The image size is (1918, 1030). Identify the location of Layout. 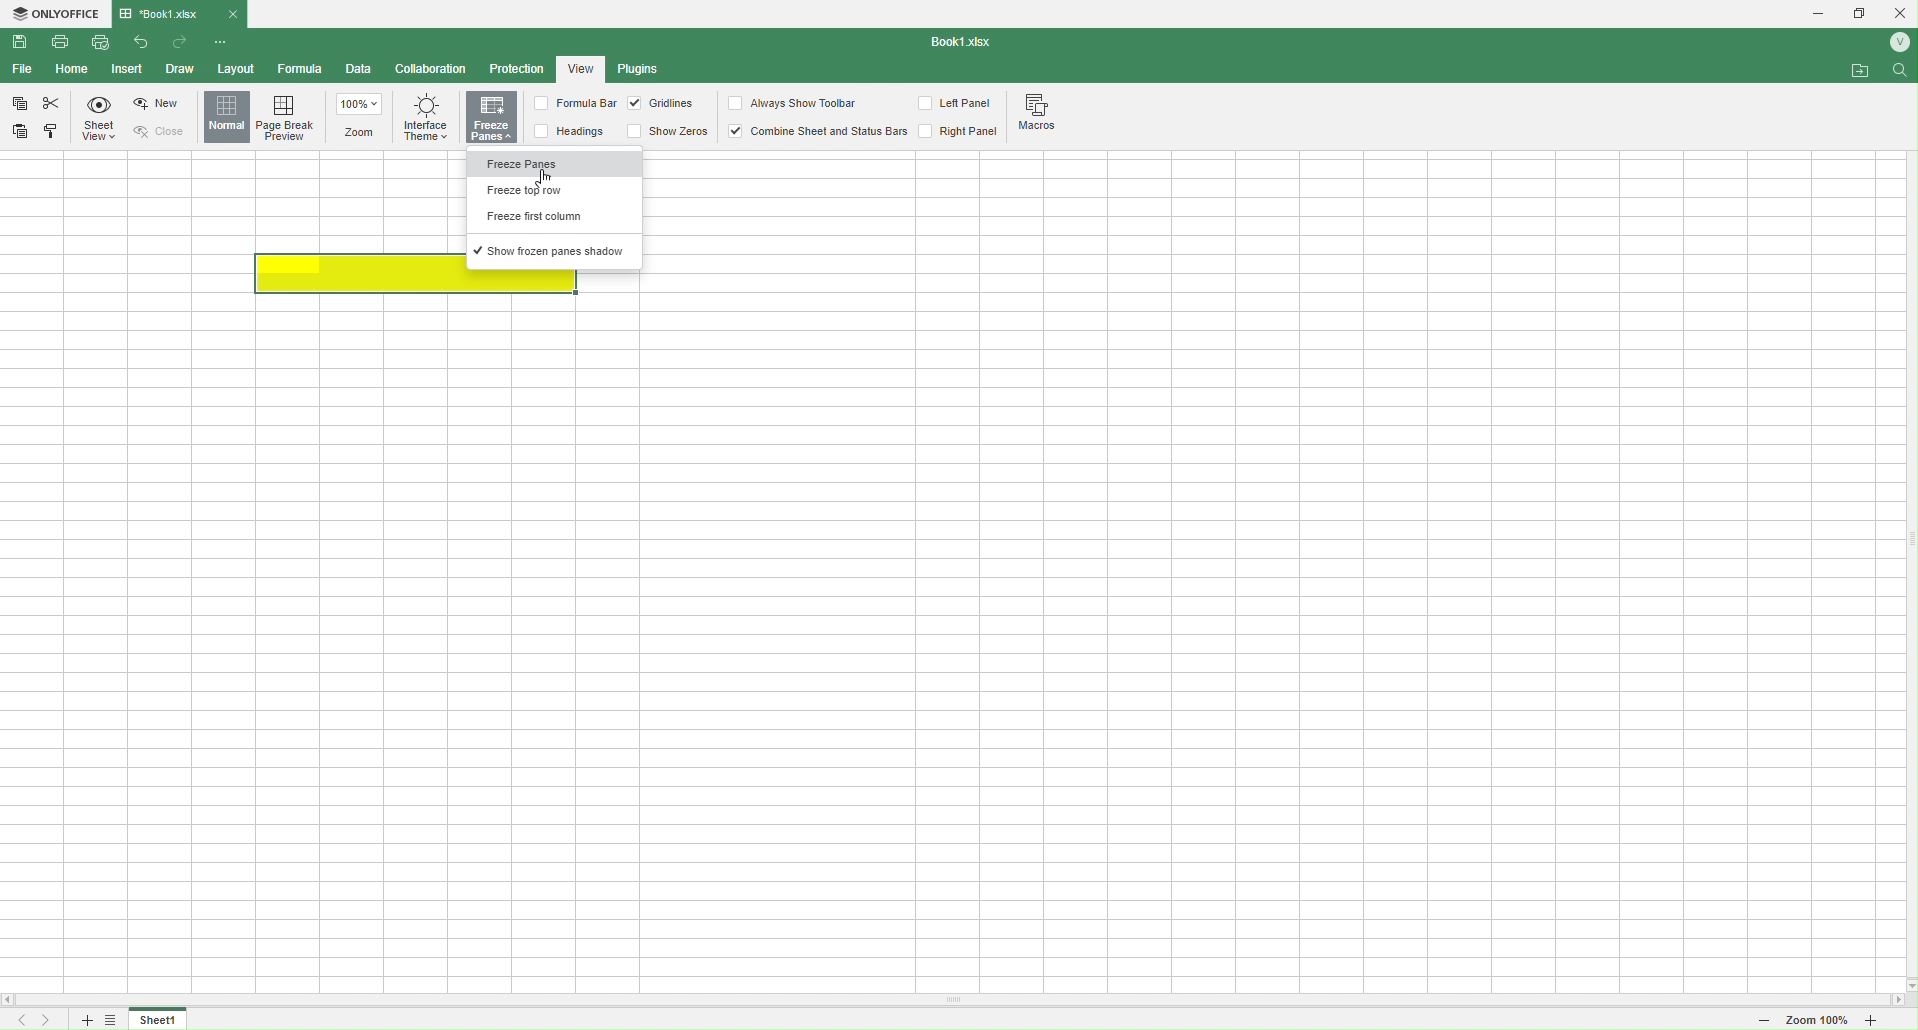
(234, 68).